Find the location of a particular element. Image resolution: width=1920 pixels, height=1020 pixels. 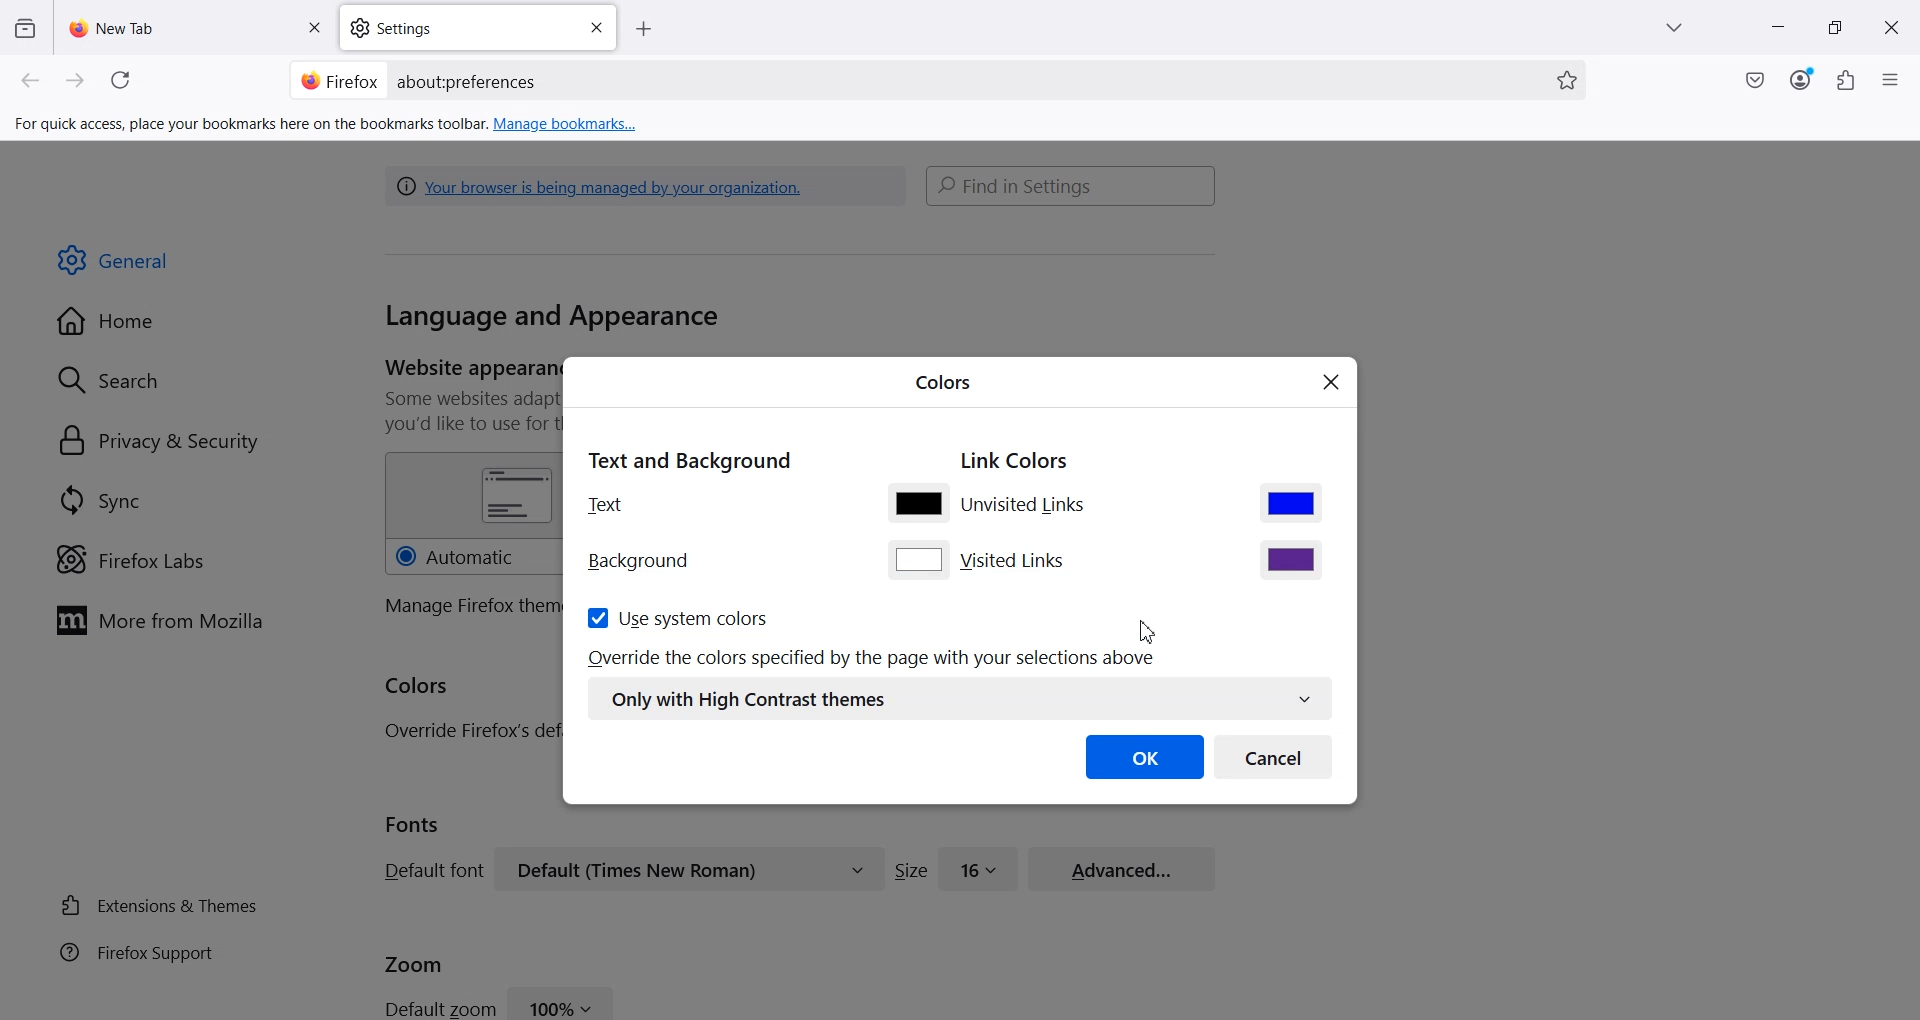

Firefox is located at coordinates (339, 79).